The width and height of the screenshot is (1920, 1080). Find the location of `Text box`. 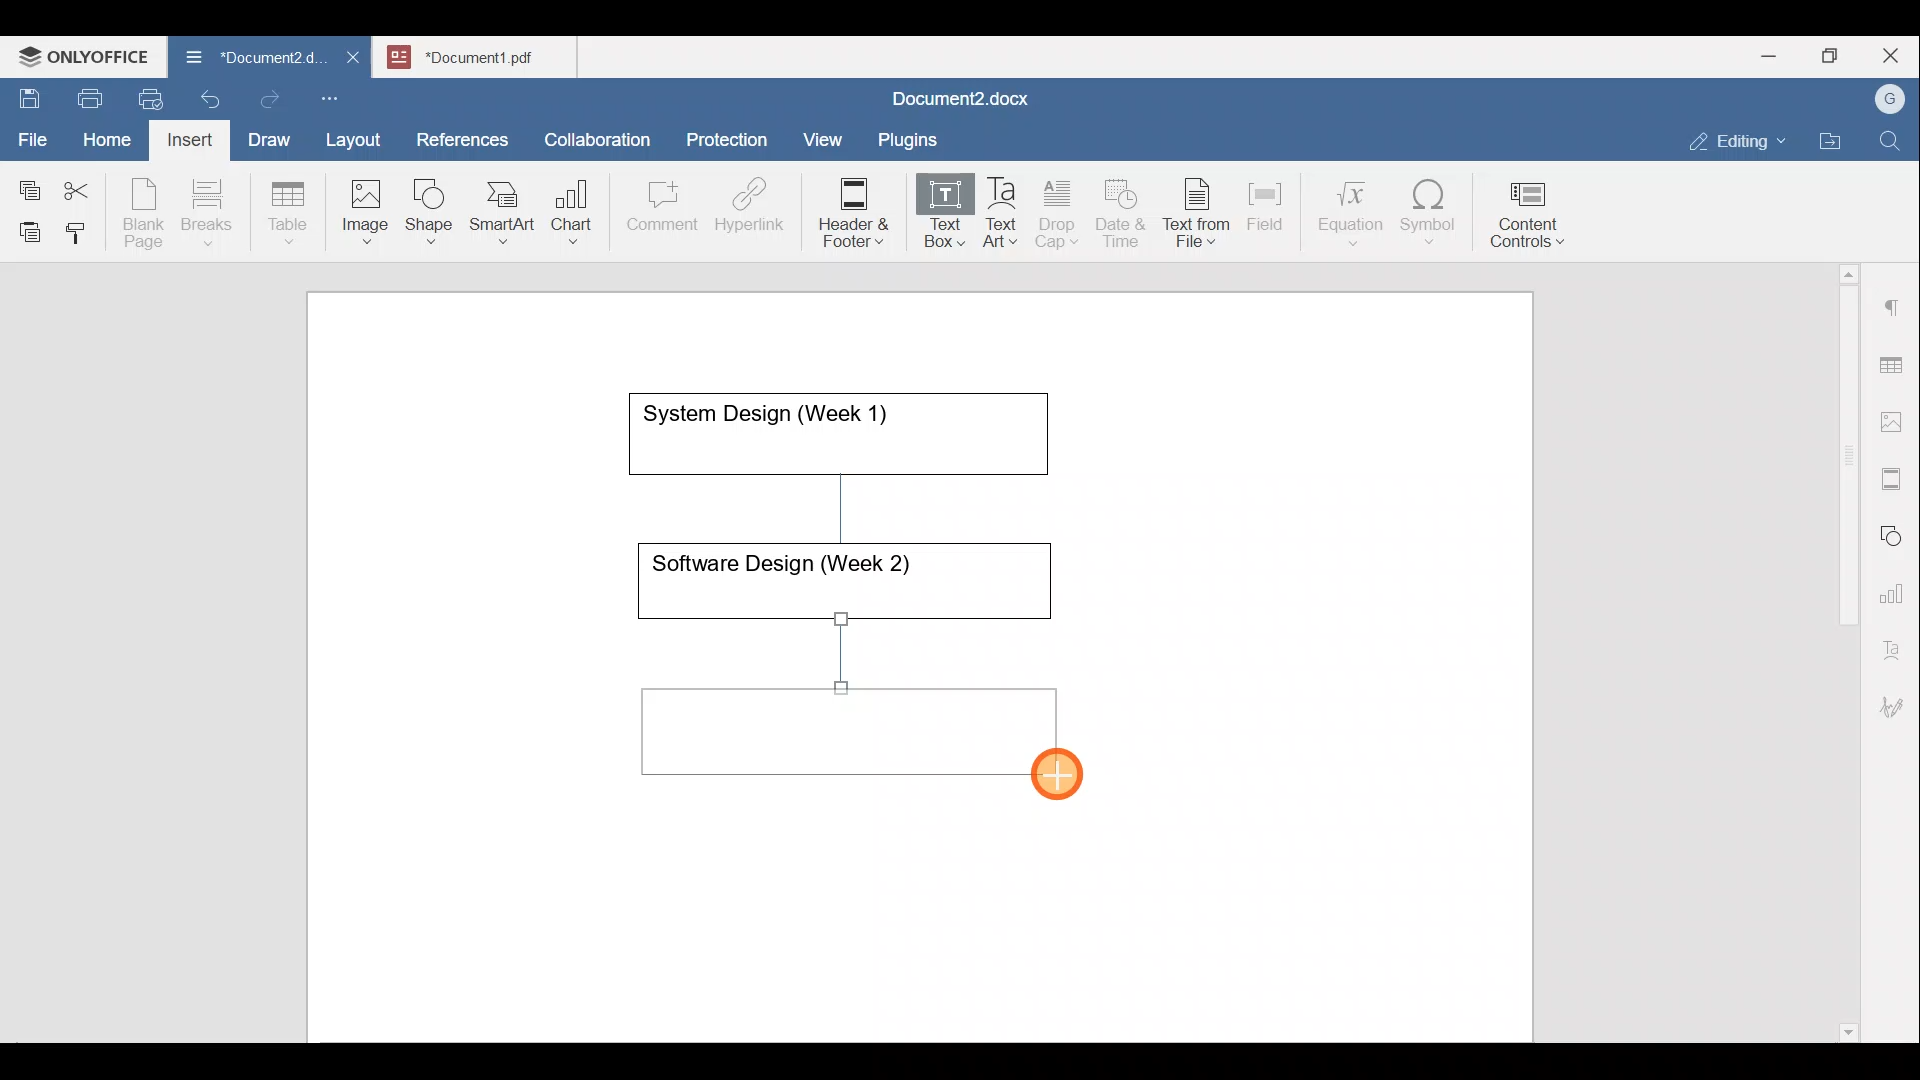

Text box is located at coordinates (931, 214).